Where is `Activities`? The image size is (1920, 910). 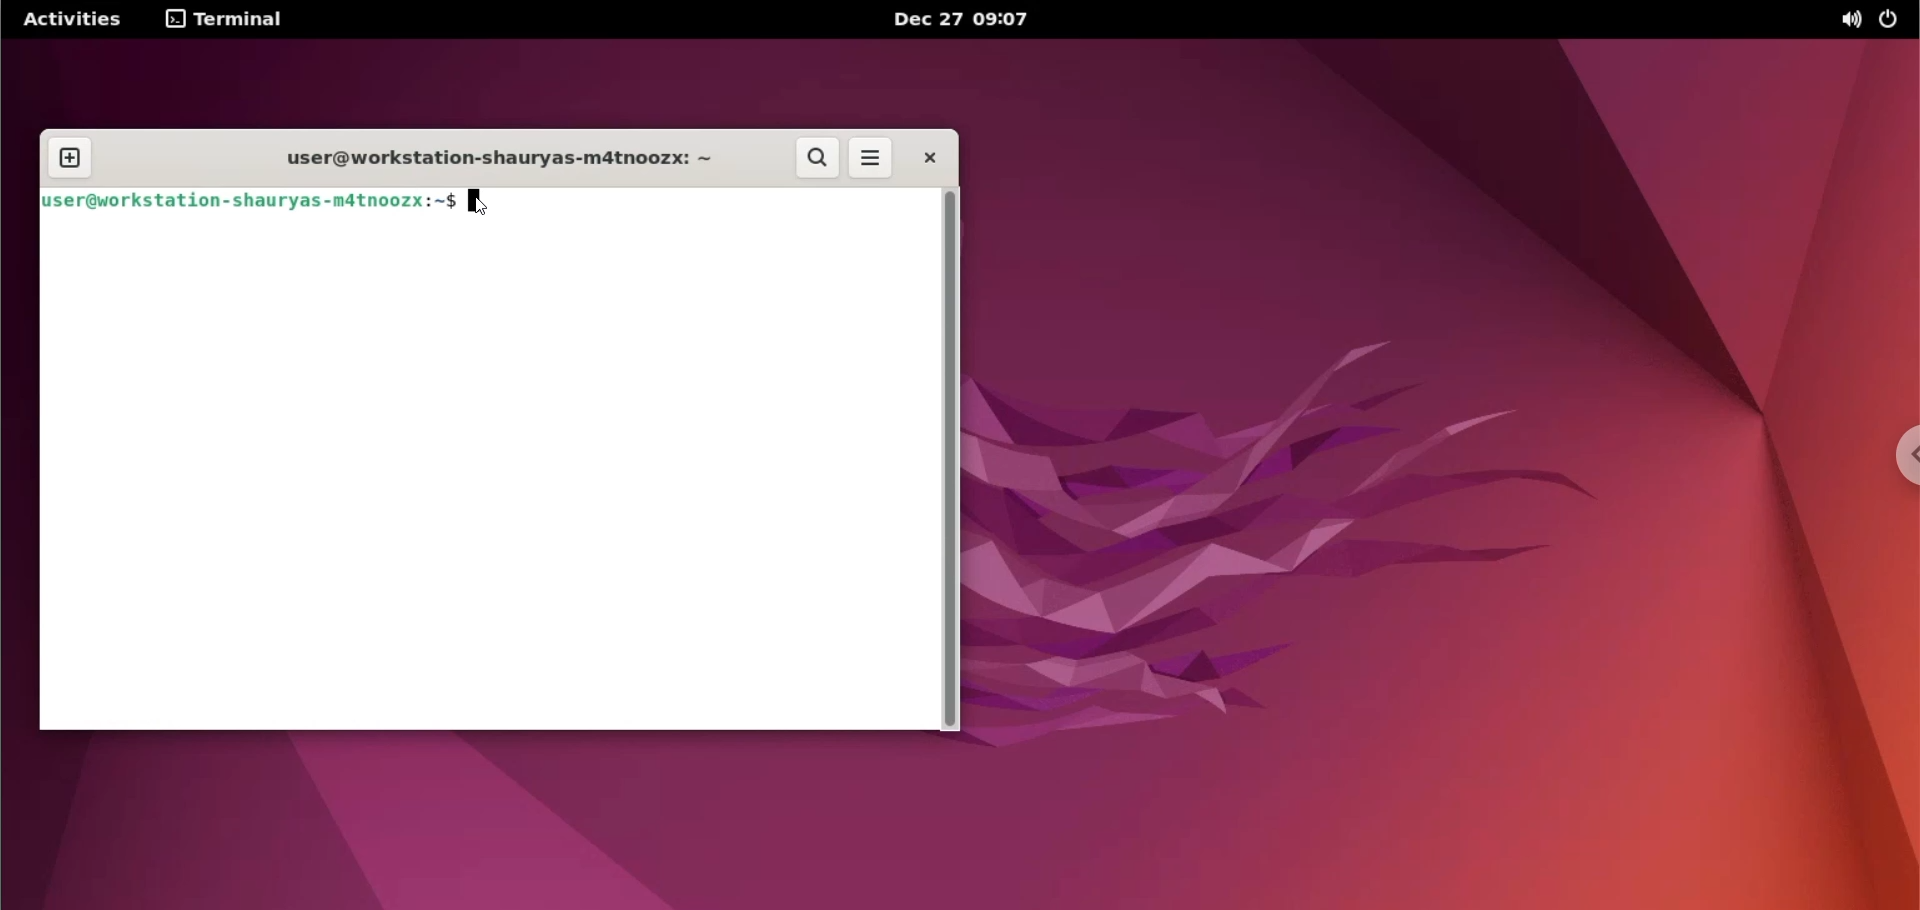
Activities is located at coordinates (74, 18).